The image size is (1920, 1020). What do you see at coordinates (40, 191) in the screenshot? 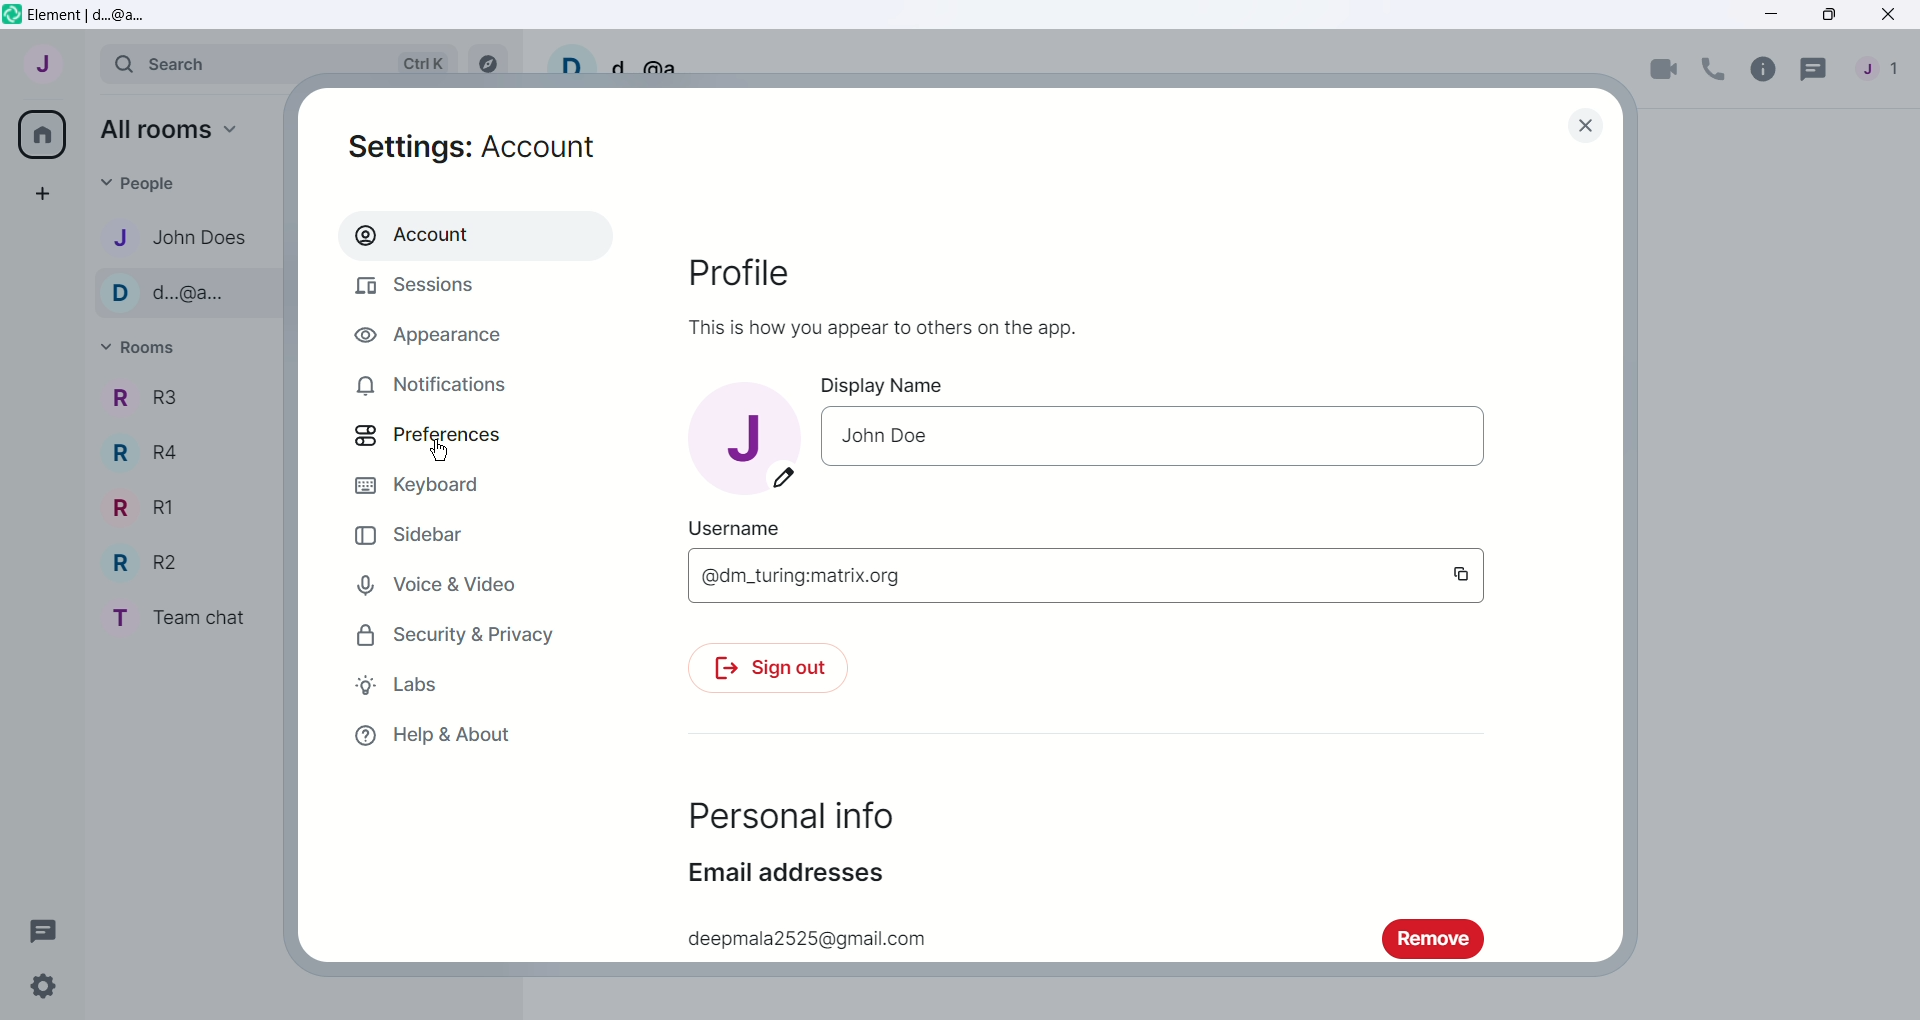
I see `Create a space` at bounding box center [40, 191].